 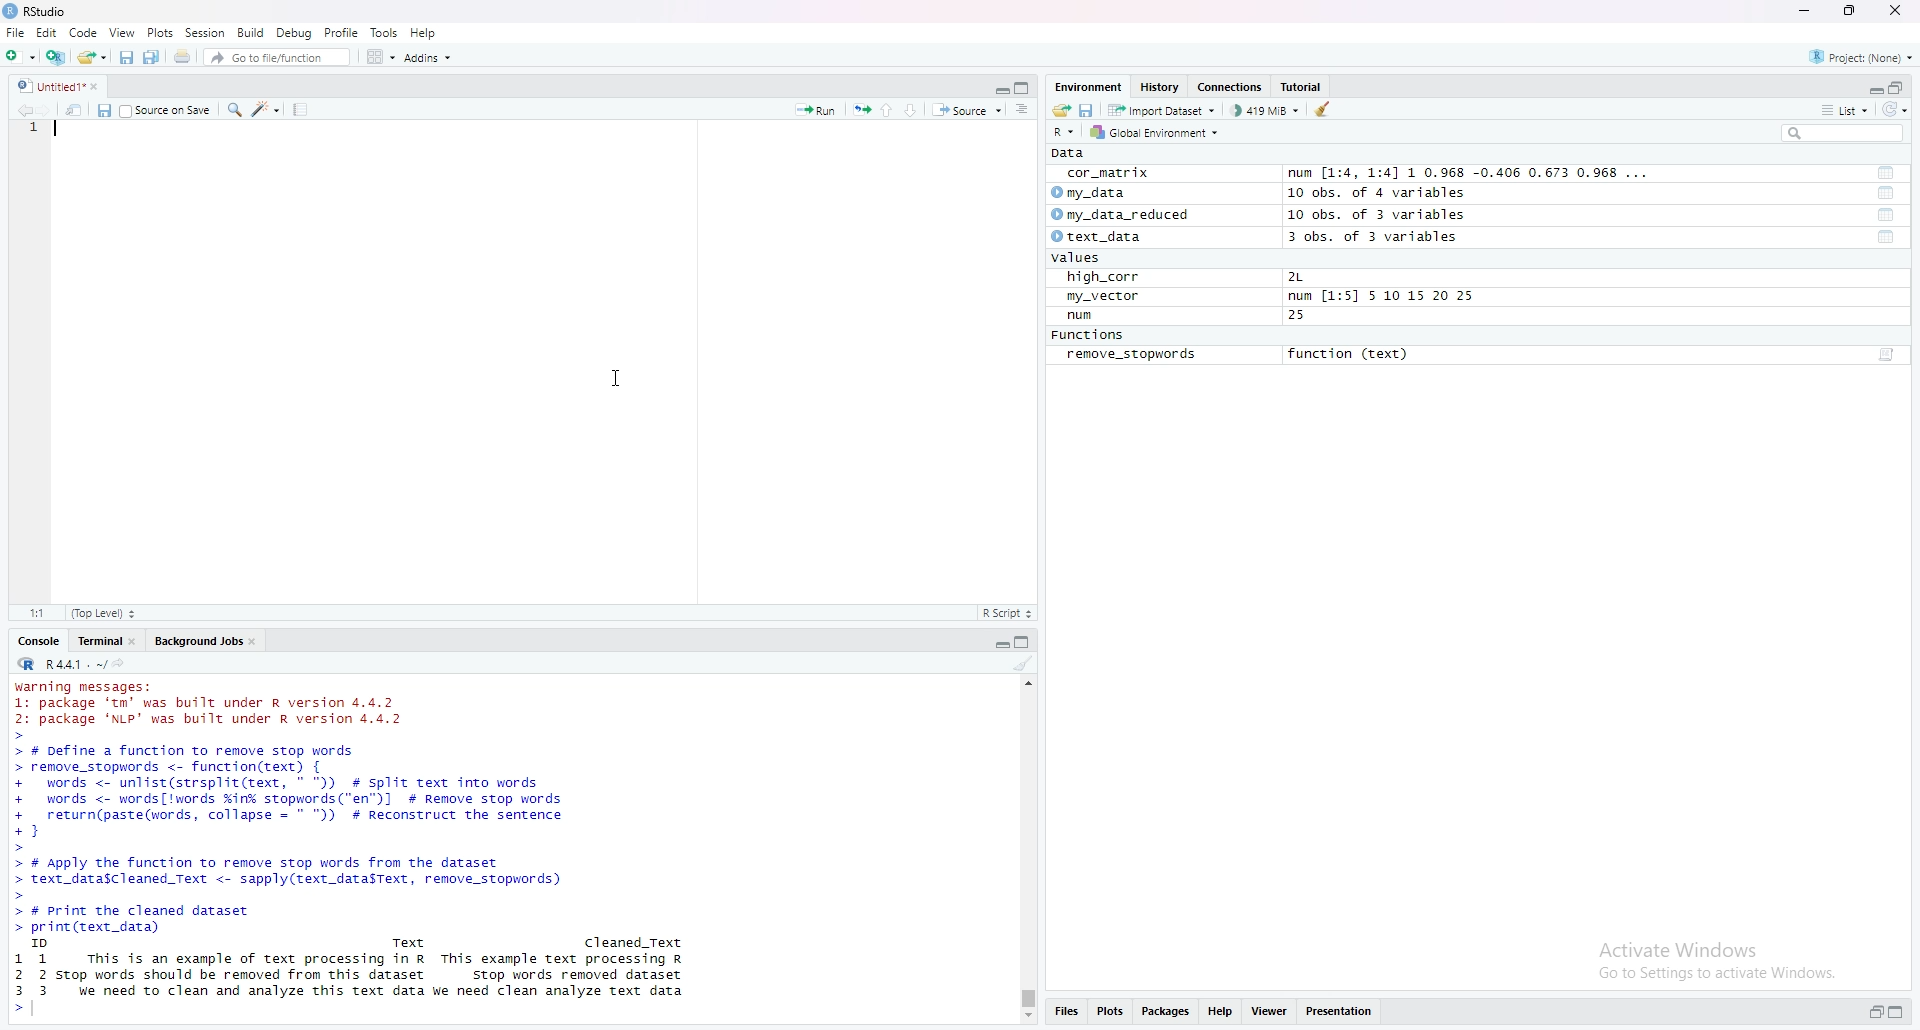 I want to click on Source on Save, so click(x=168, y=110).